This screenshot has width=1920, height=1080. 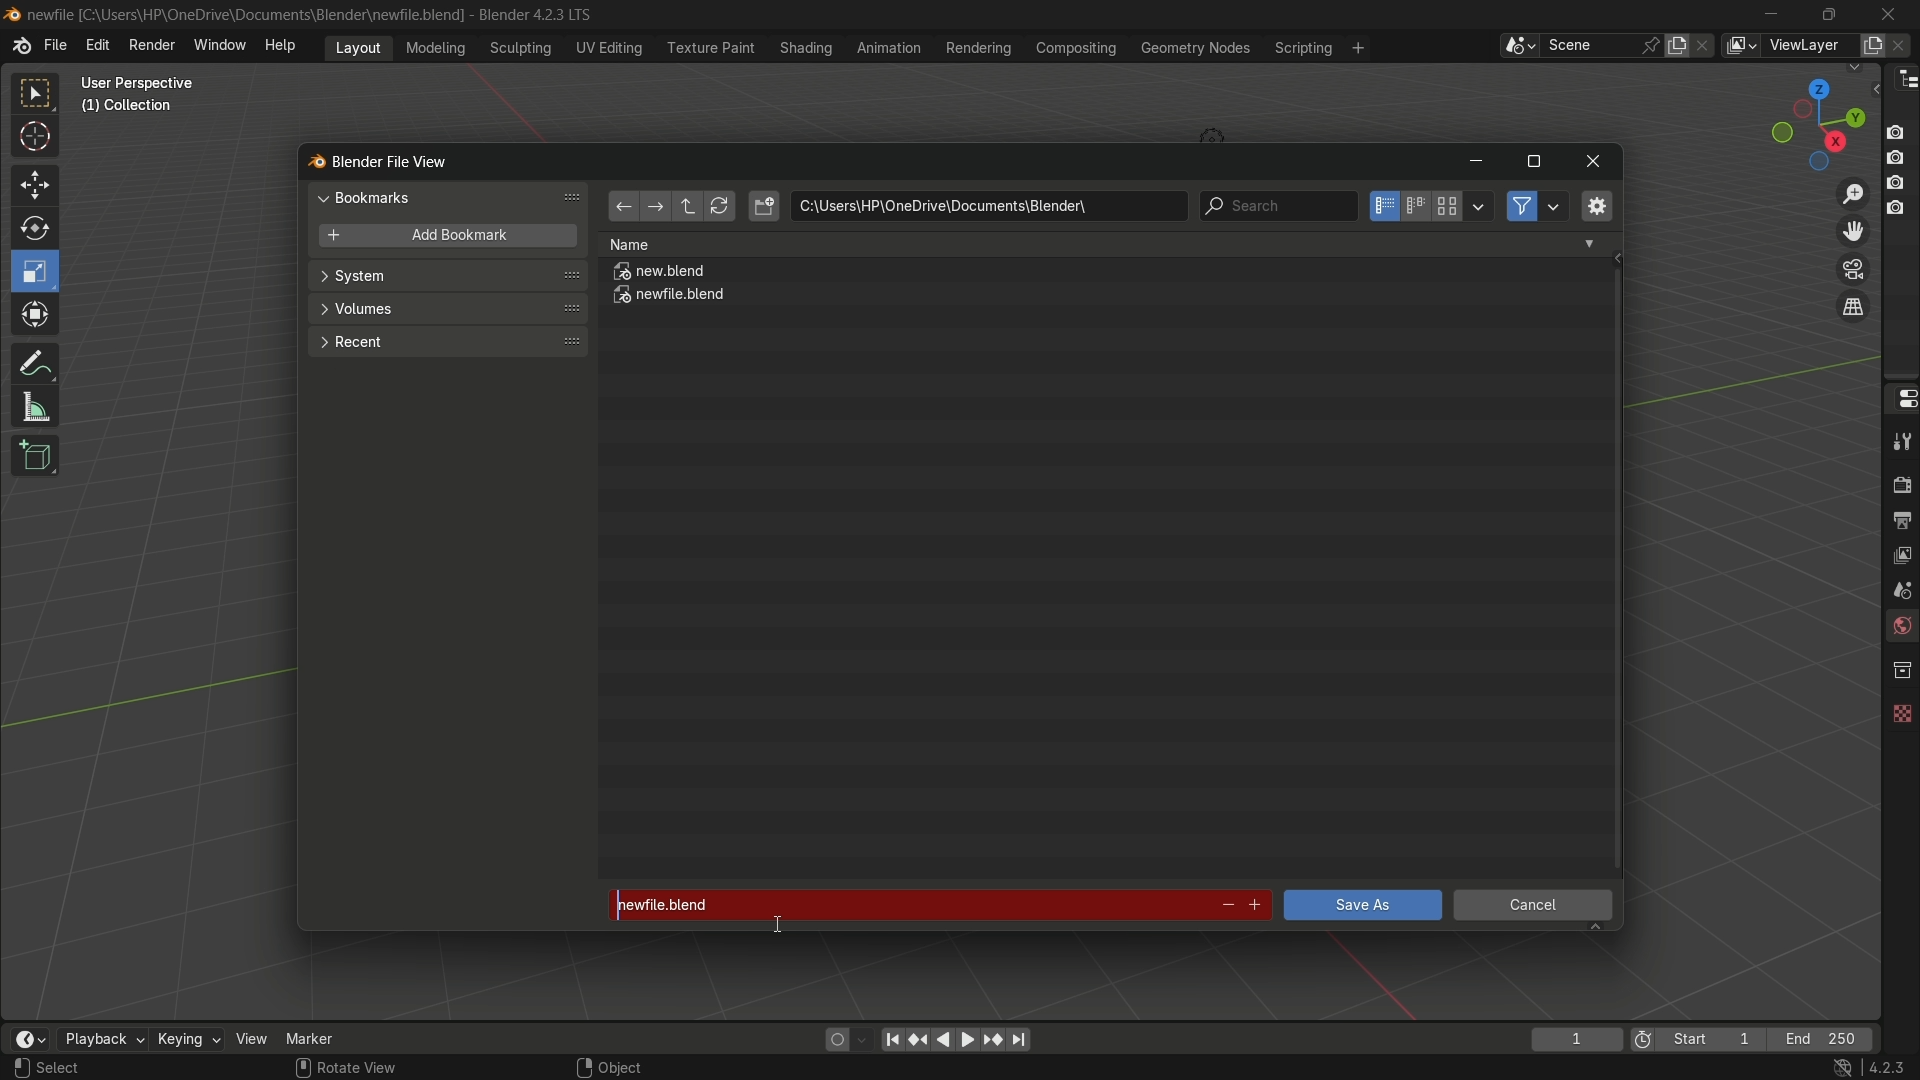 I want to click on blend logo, so click(x=309, y=163).